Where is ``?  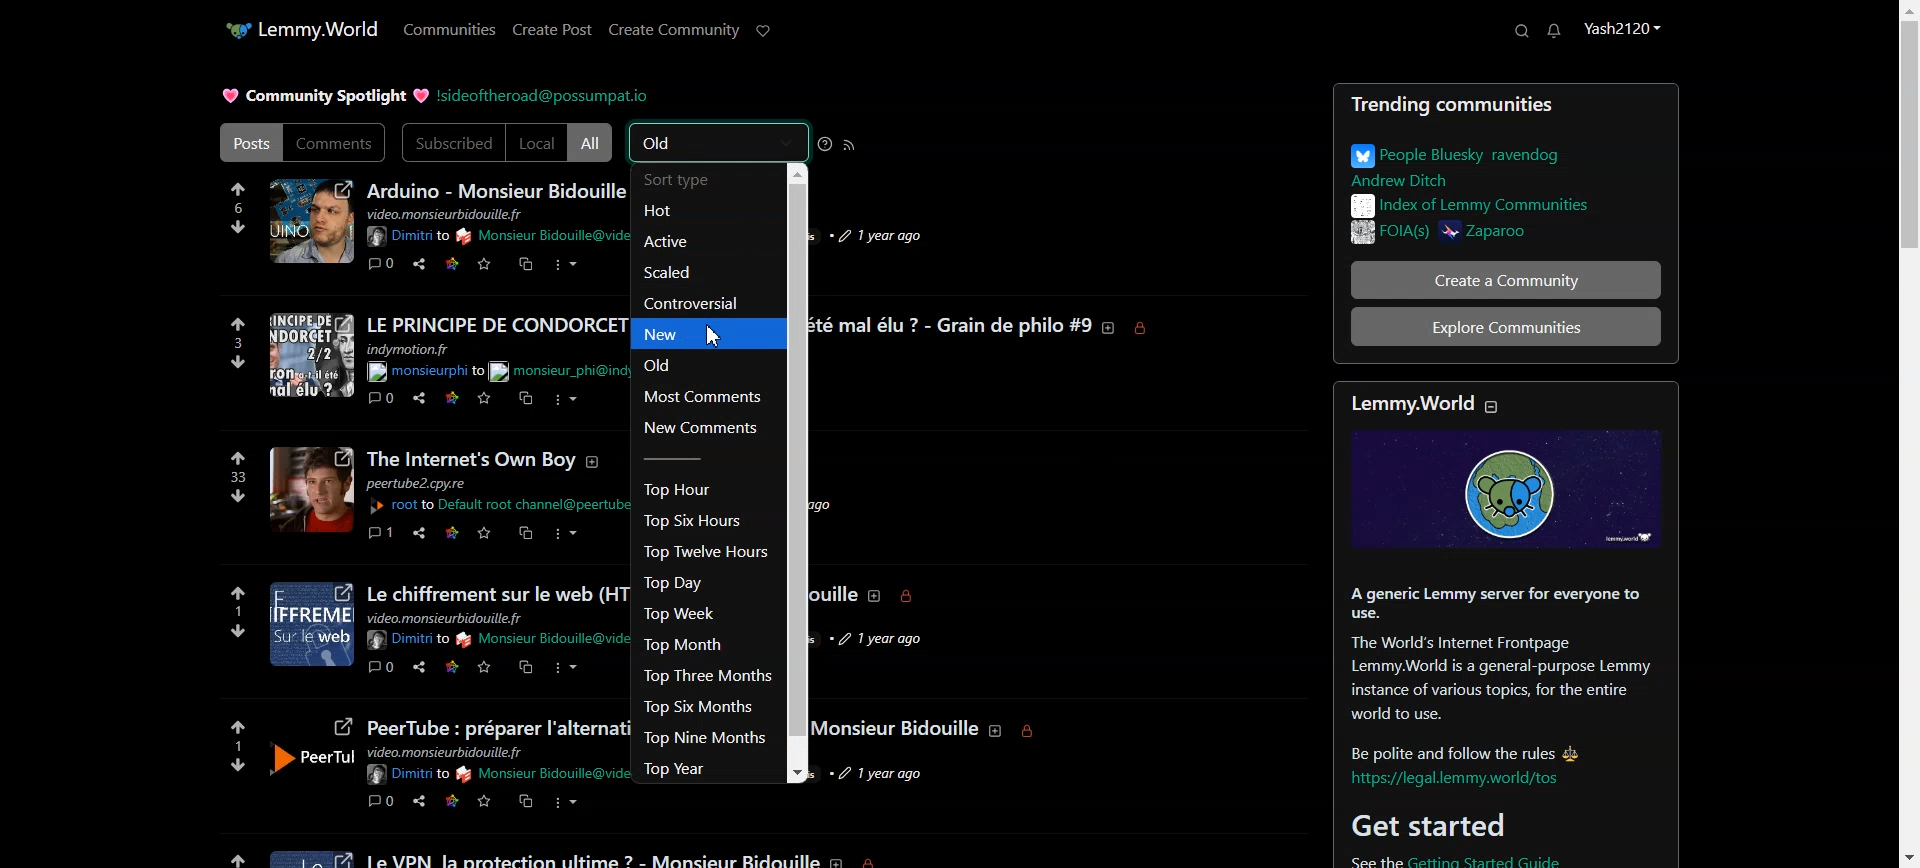
 is located at coordinates (239, 498).